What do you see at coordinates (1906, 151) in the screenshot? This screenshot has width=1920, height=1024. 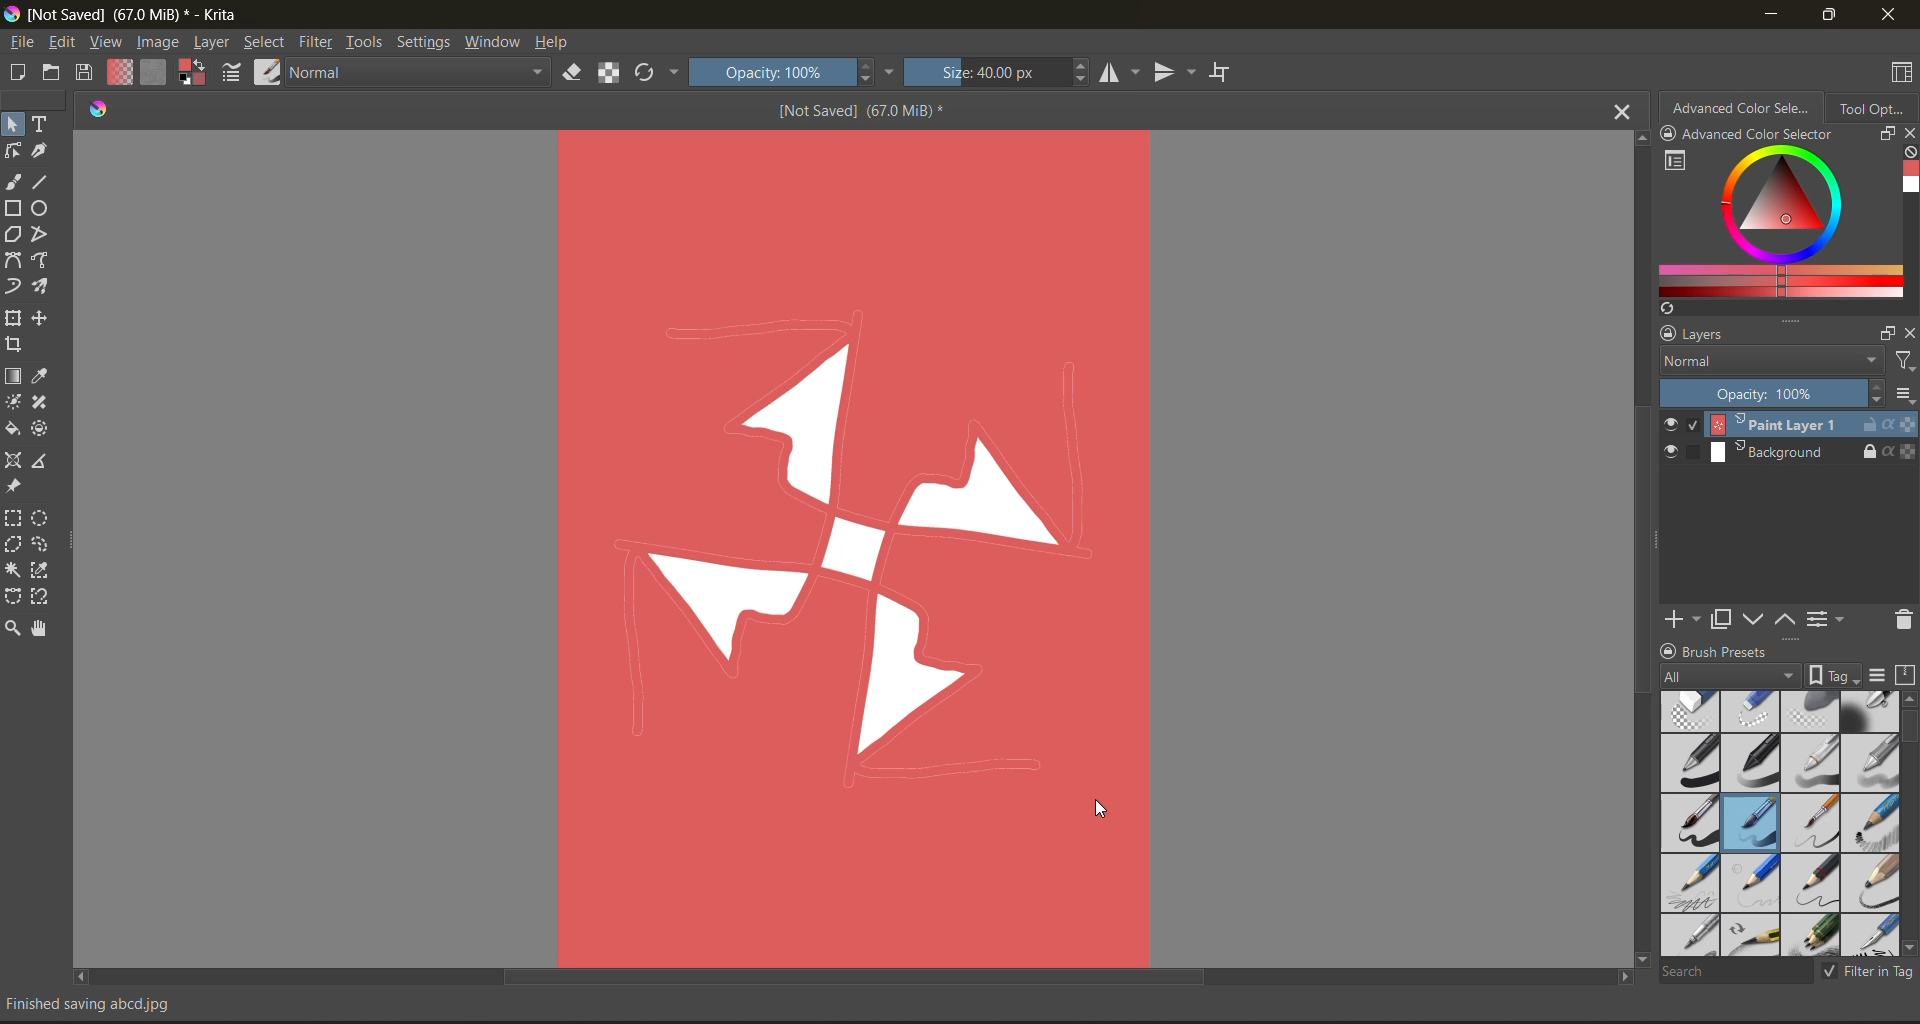 I see `clear all color history` at bounding box center [1906, 151].